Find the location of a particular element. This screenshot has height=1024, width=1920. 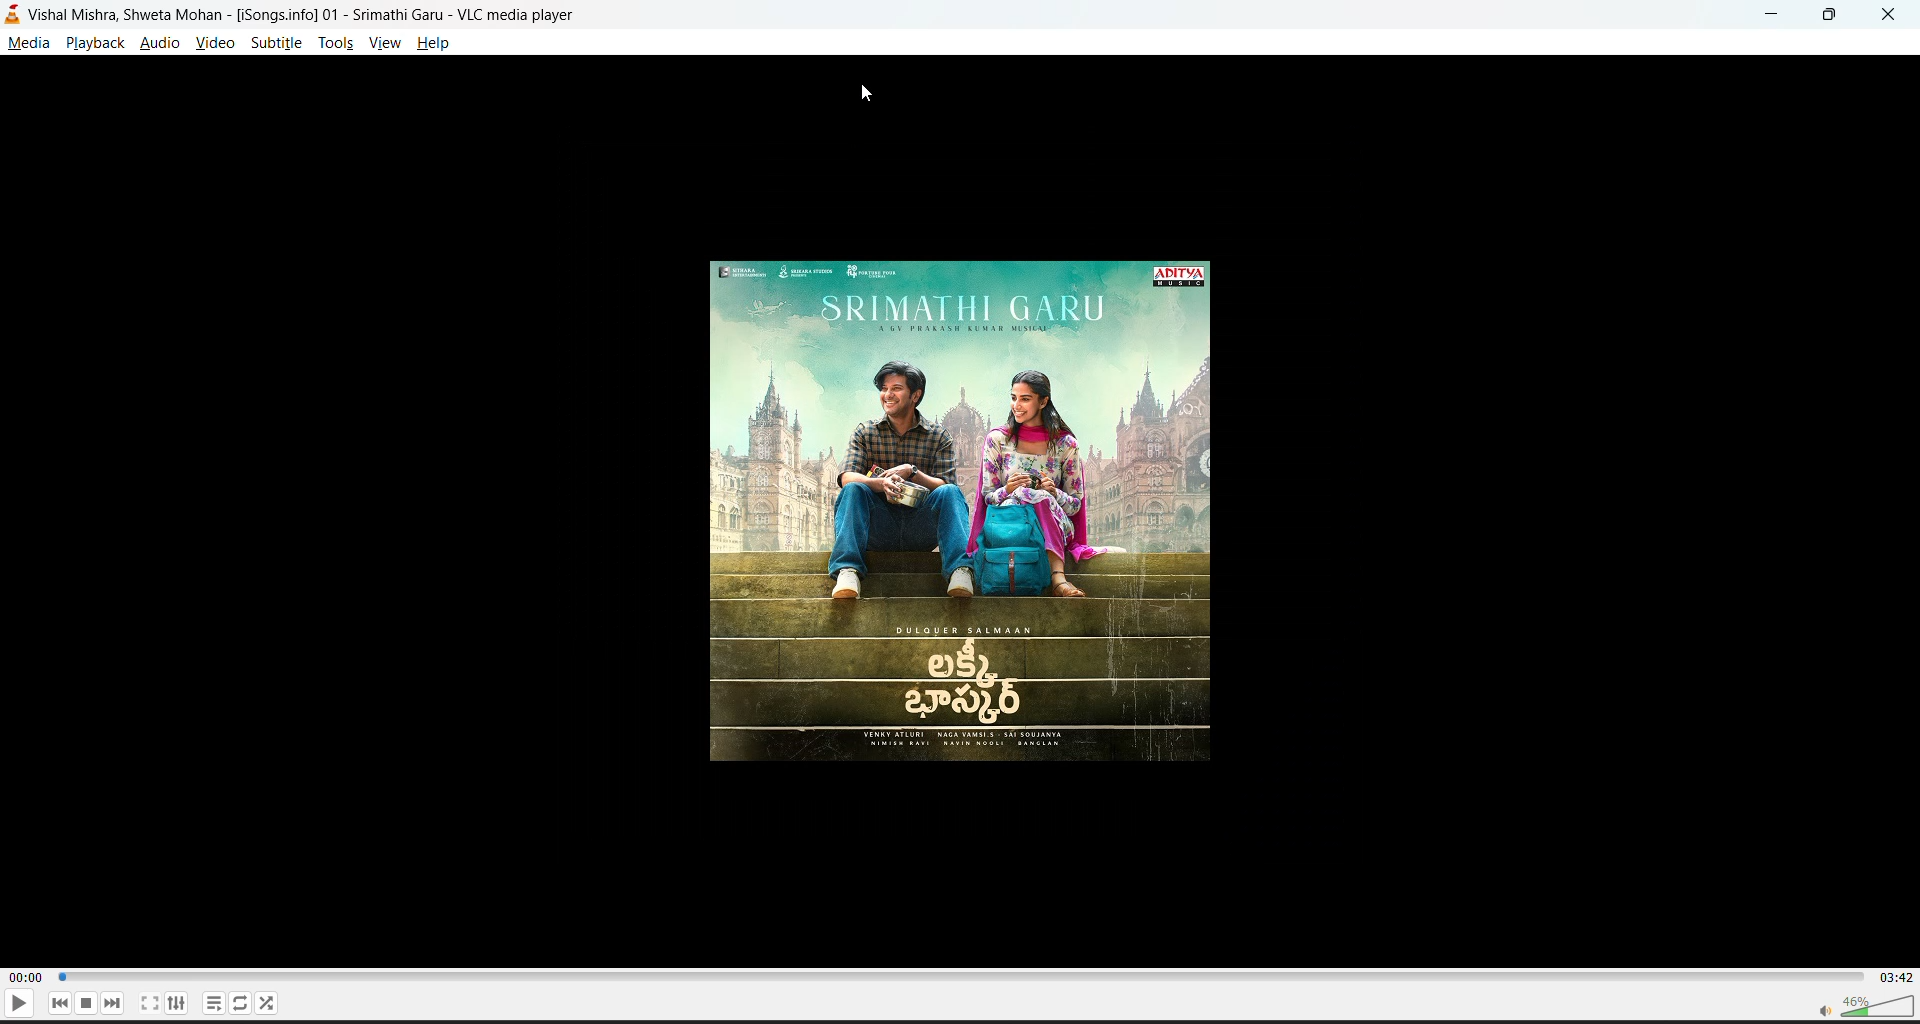

help is located at coordinates (439, 43).